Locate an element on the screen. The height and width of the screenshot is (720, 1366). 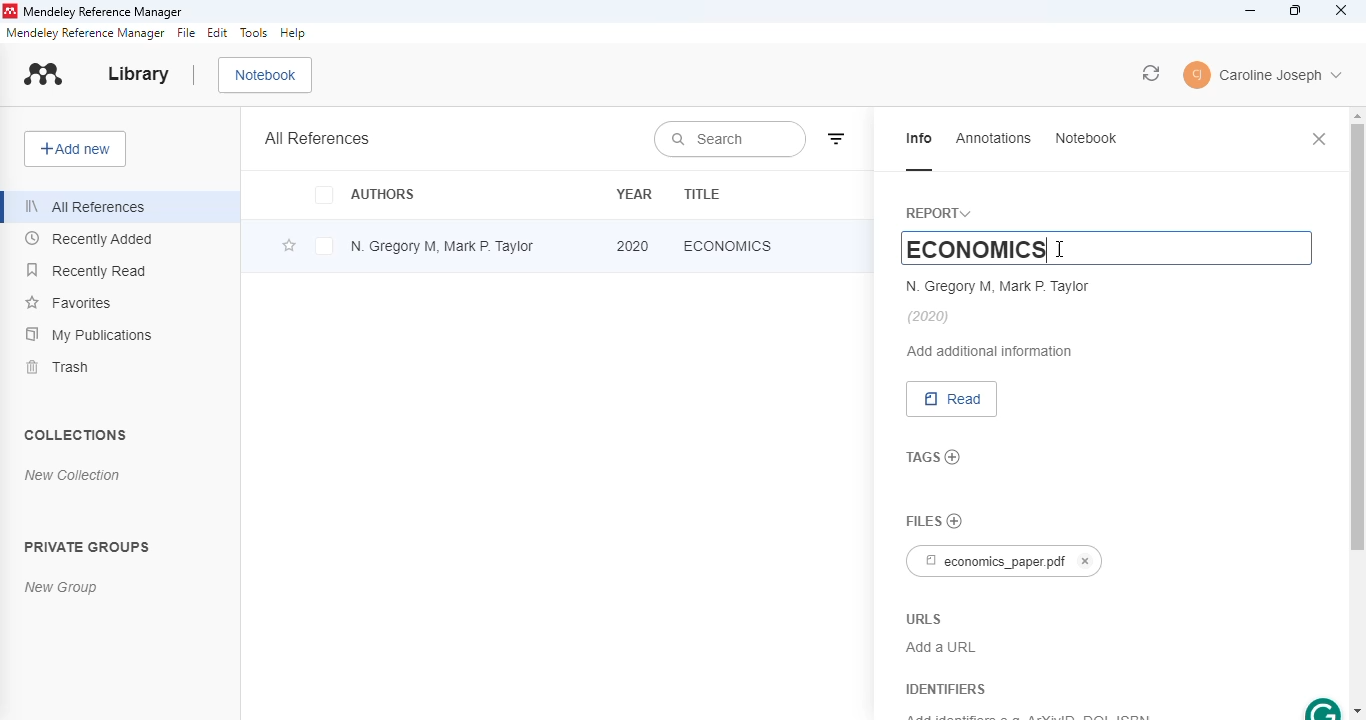
collections is located at coordinates (77, 434).